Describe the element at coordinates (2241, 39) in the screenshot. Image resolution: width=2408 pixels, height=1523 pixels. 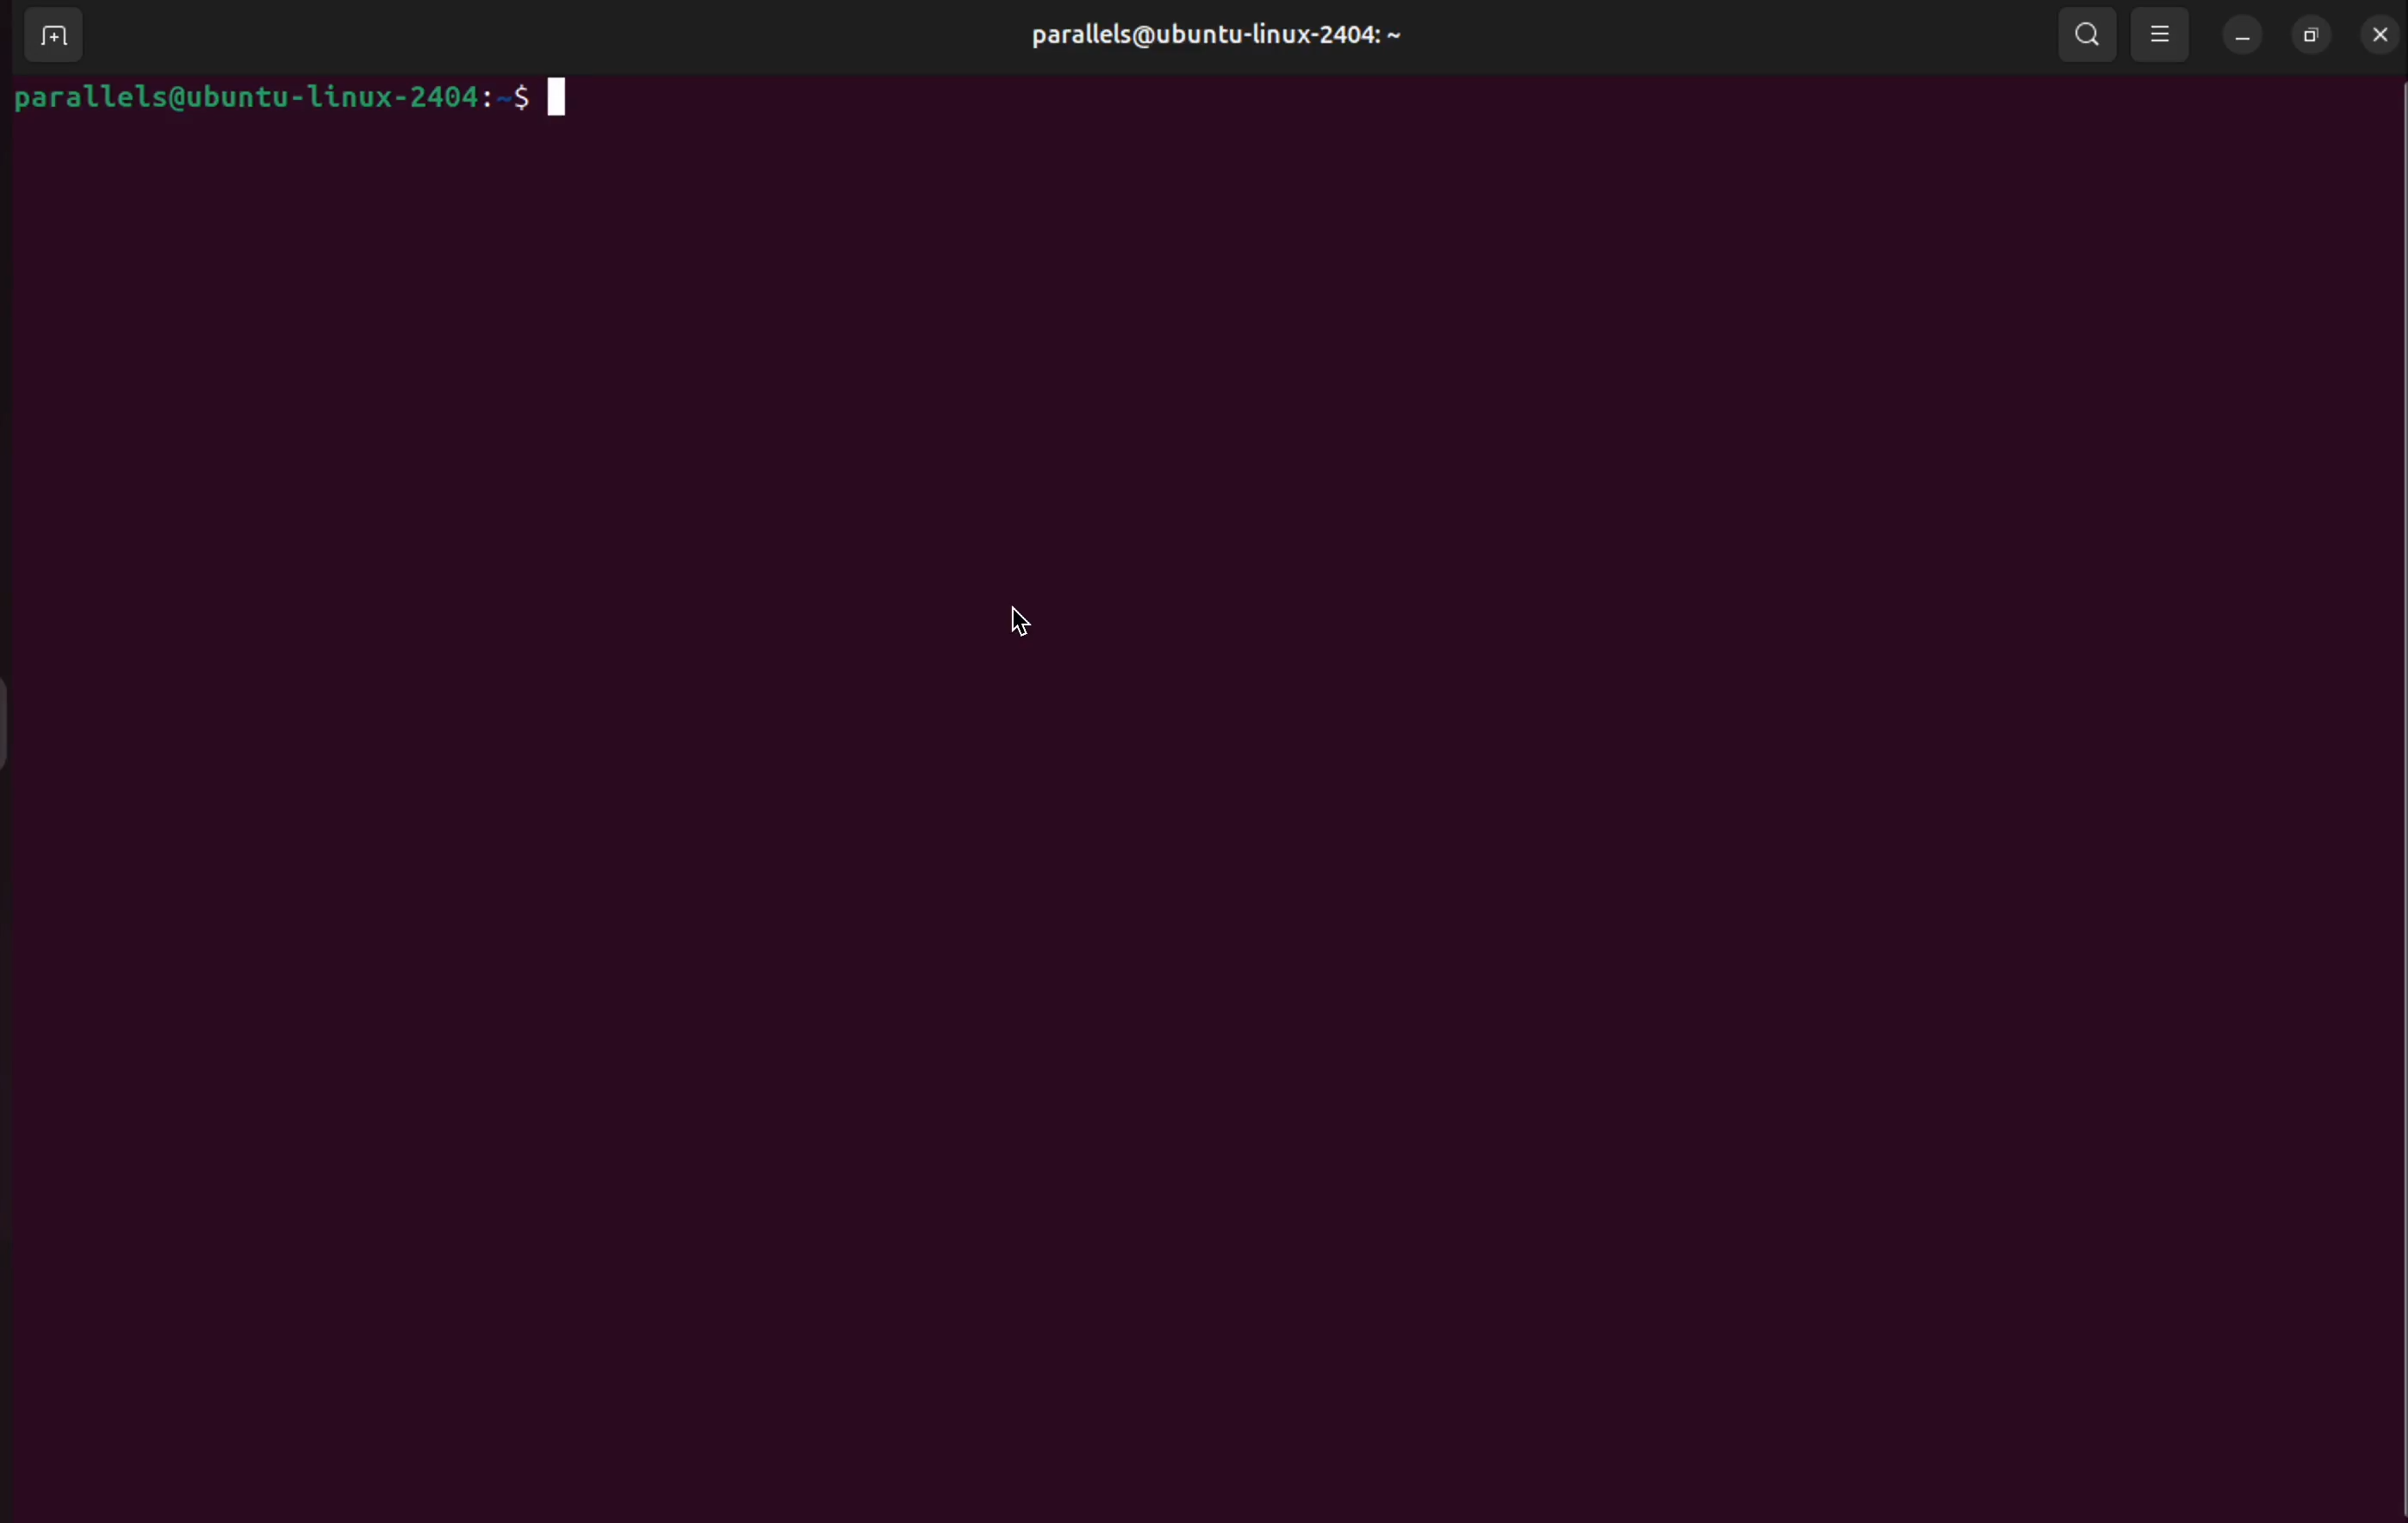
I see `minimize` at that location.